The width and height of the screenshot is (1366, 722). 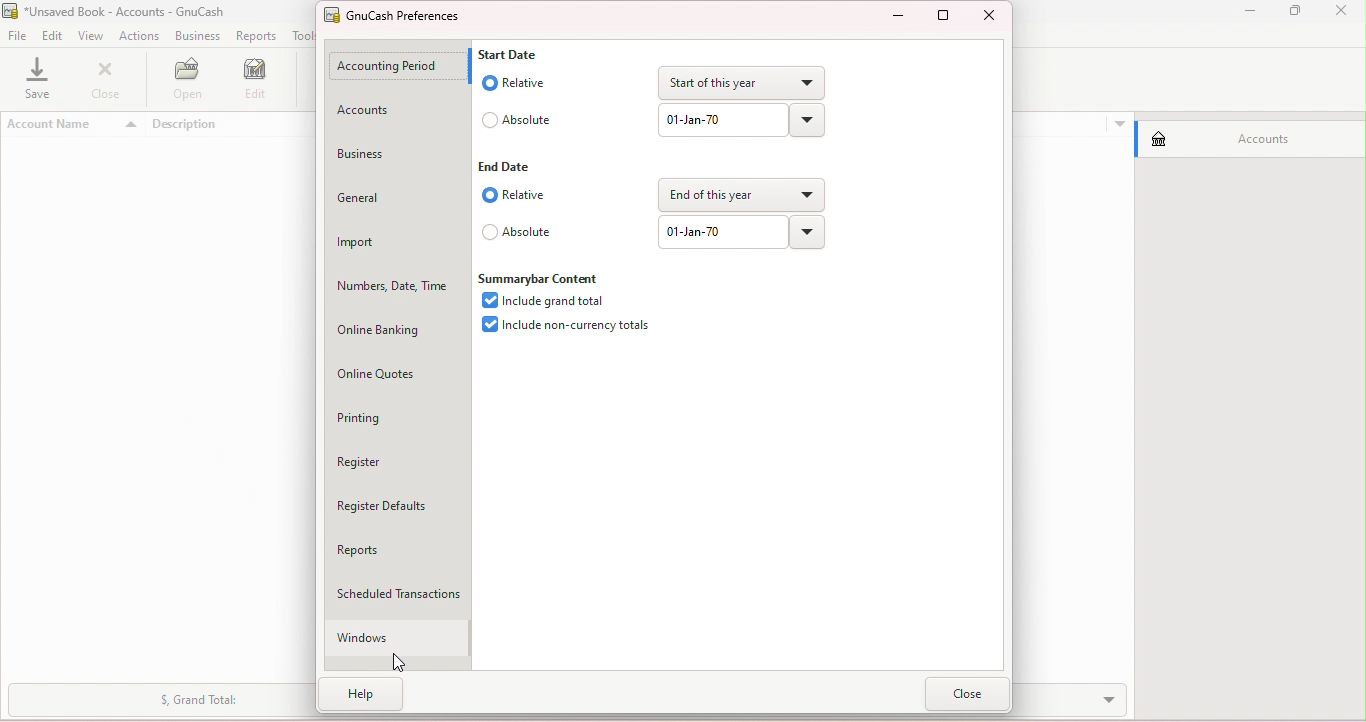 What do you see at coordinates (194, 36) in the screenshot?
I see `Business` at bounding box center [194, 36].